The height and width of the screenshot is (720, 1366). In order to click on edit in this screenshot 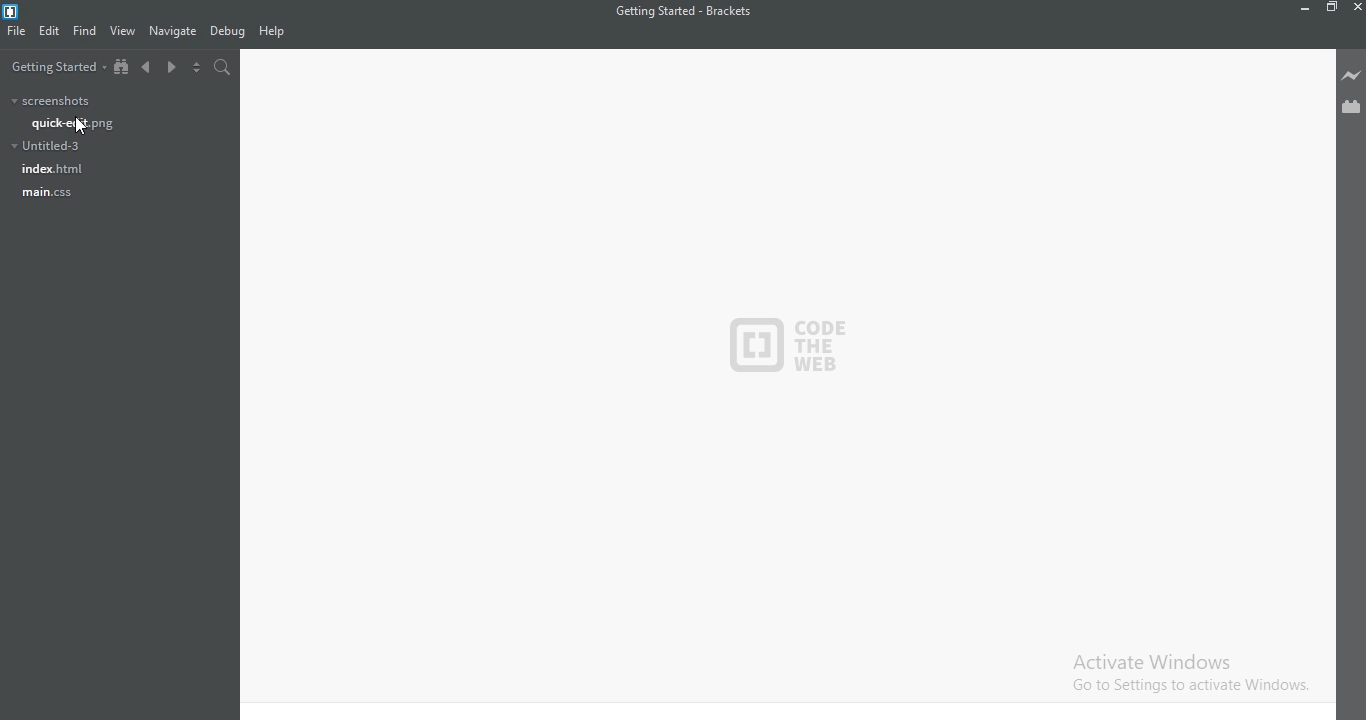, I will do `click(50, 31)`.